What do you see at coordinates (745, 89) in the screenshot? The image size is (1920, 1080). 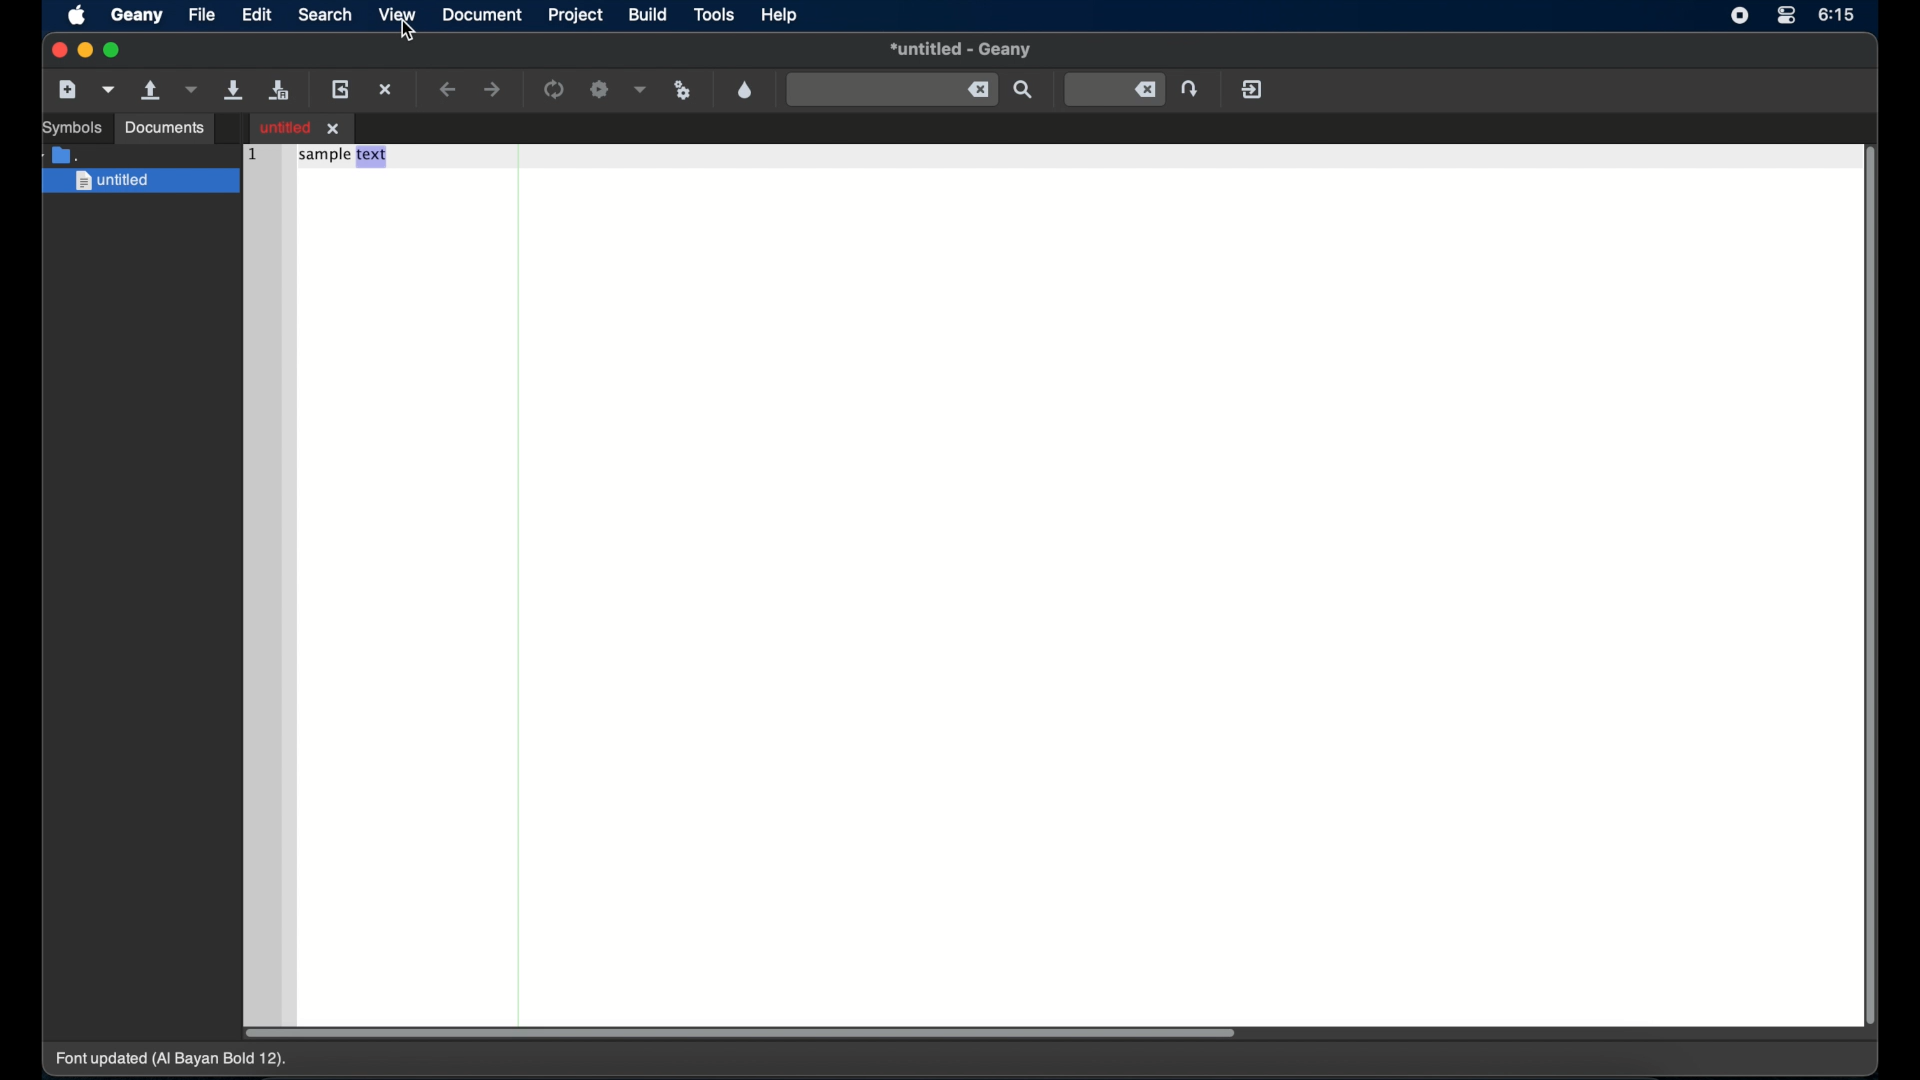 I see `open a color chooser dialogue` at bounding box center [745, 89].